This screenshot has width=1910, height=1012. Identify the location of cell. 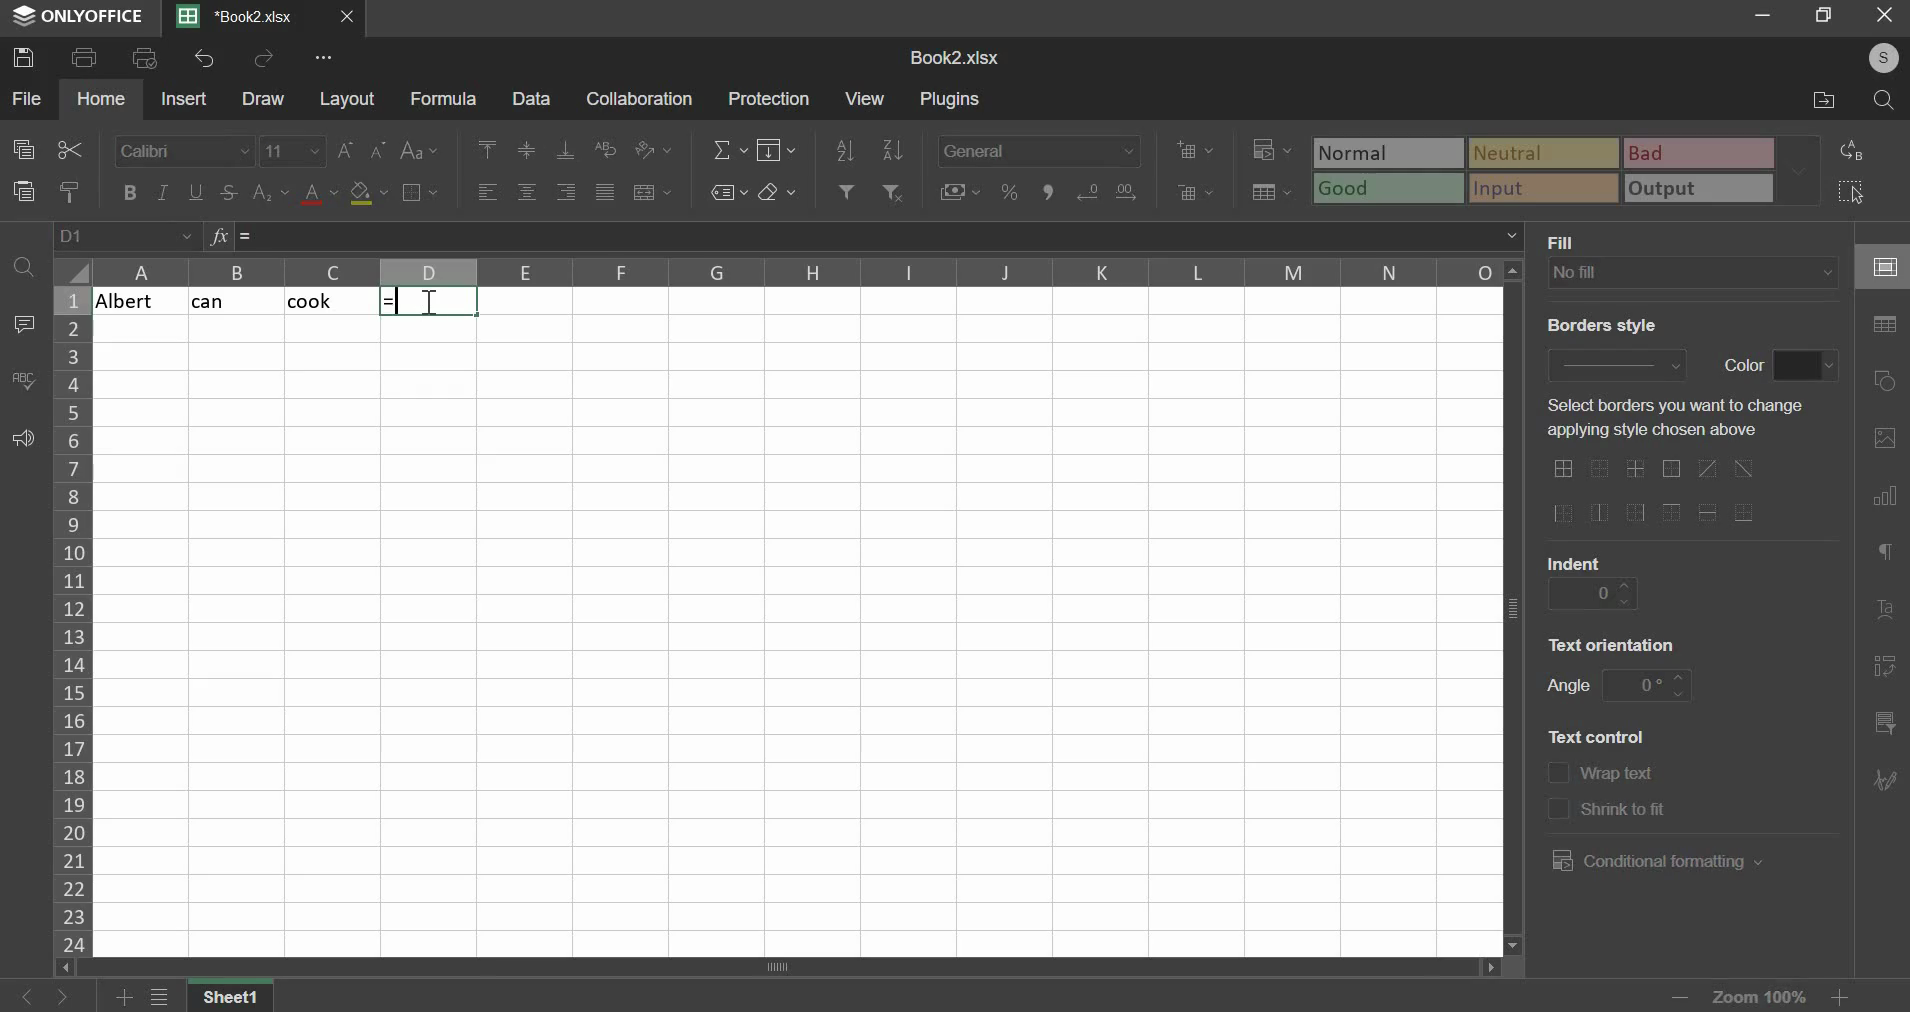
(1882, 268).